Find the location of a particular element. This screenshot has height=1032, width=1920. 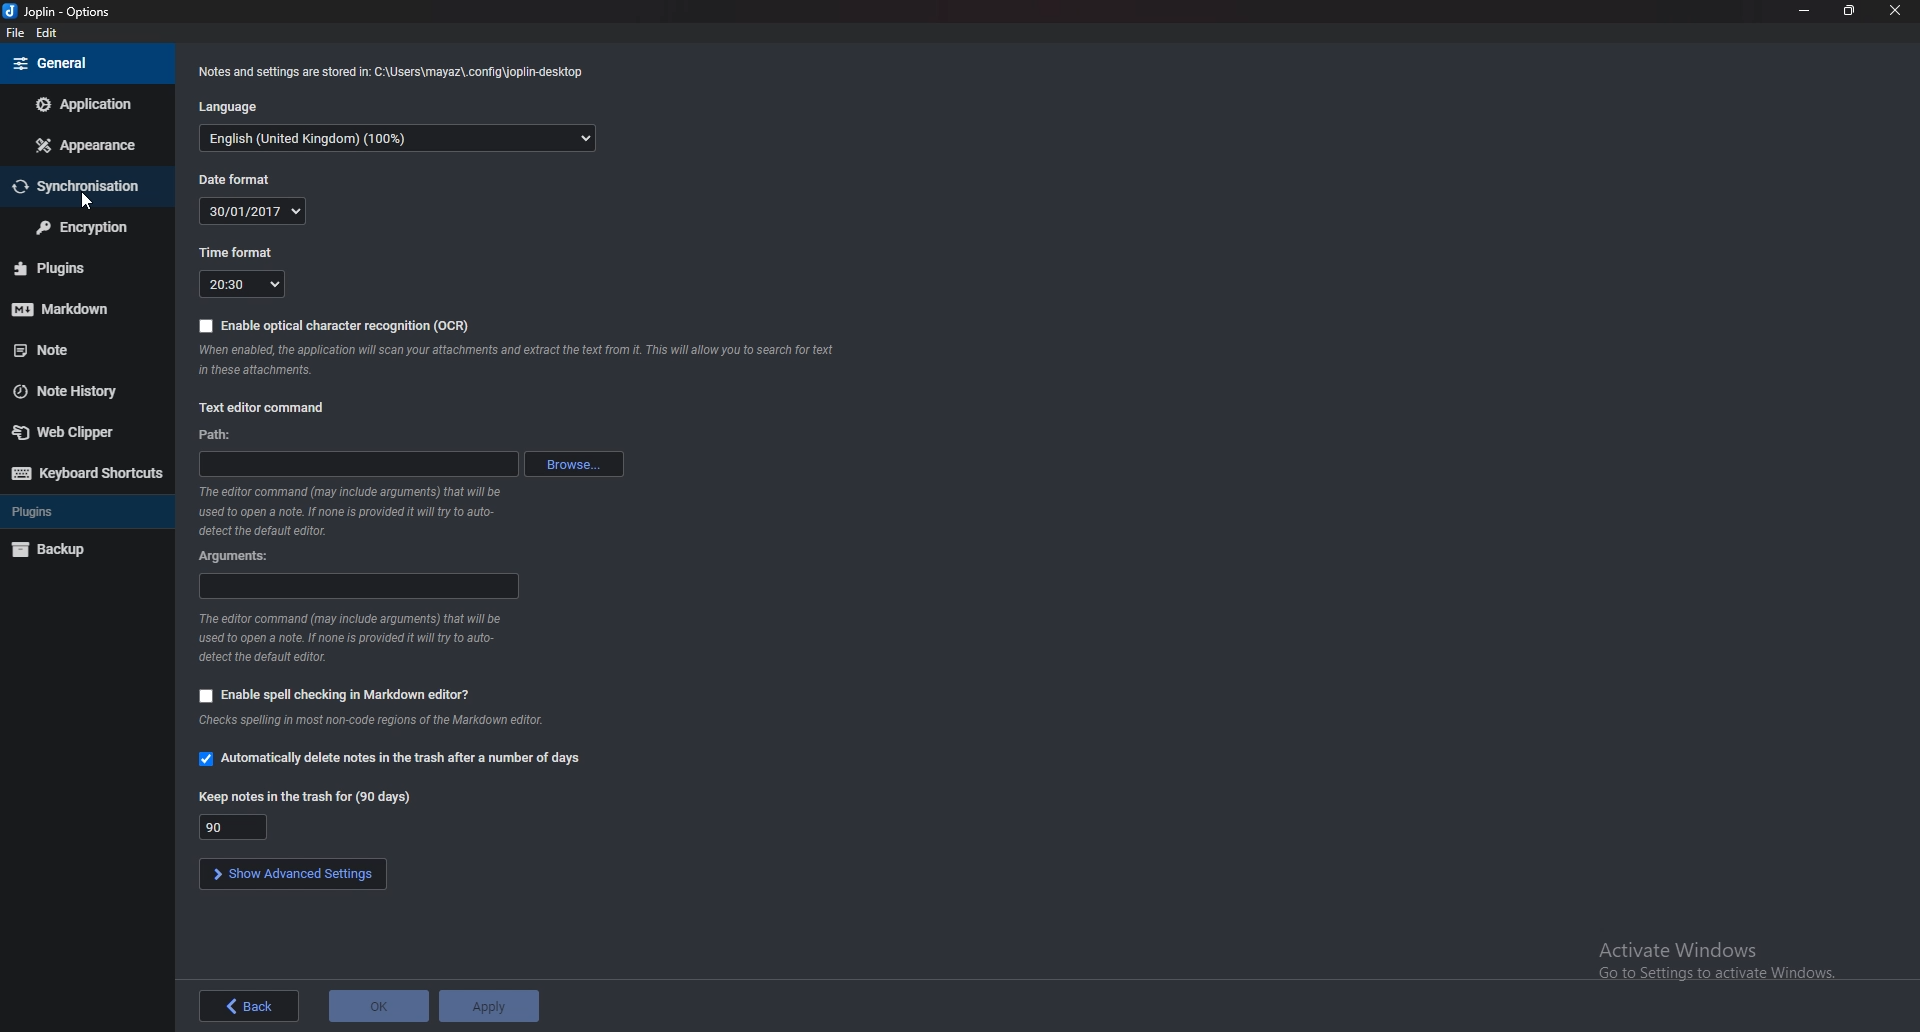

ok is located at coordinates (378, 1006).